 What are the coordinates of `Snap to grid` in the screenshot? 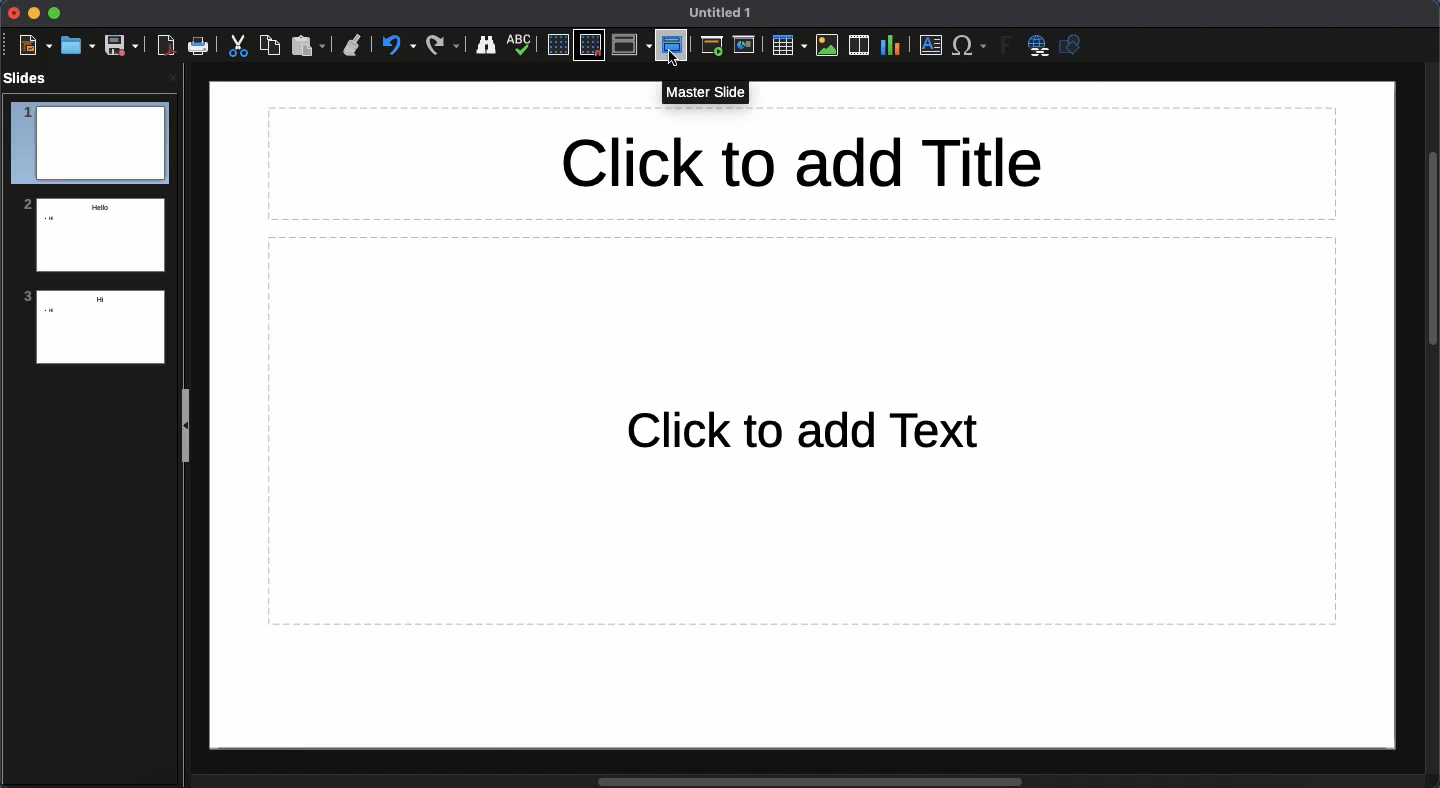 It's located at (589, 45).